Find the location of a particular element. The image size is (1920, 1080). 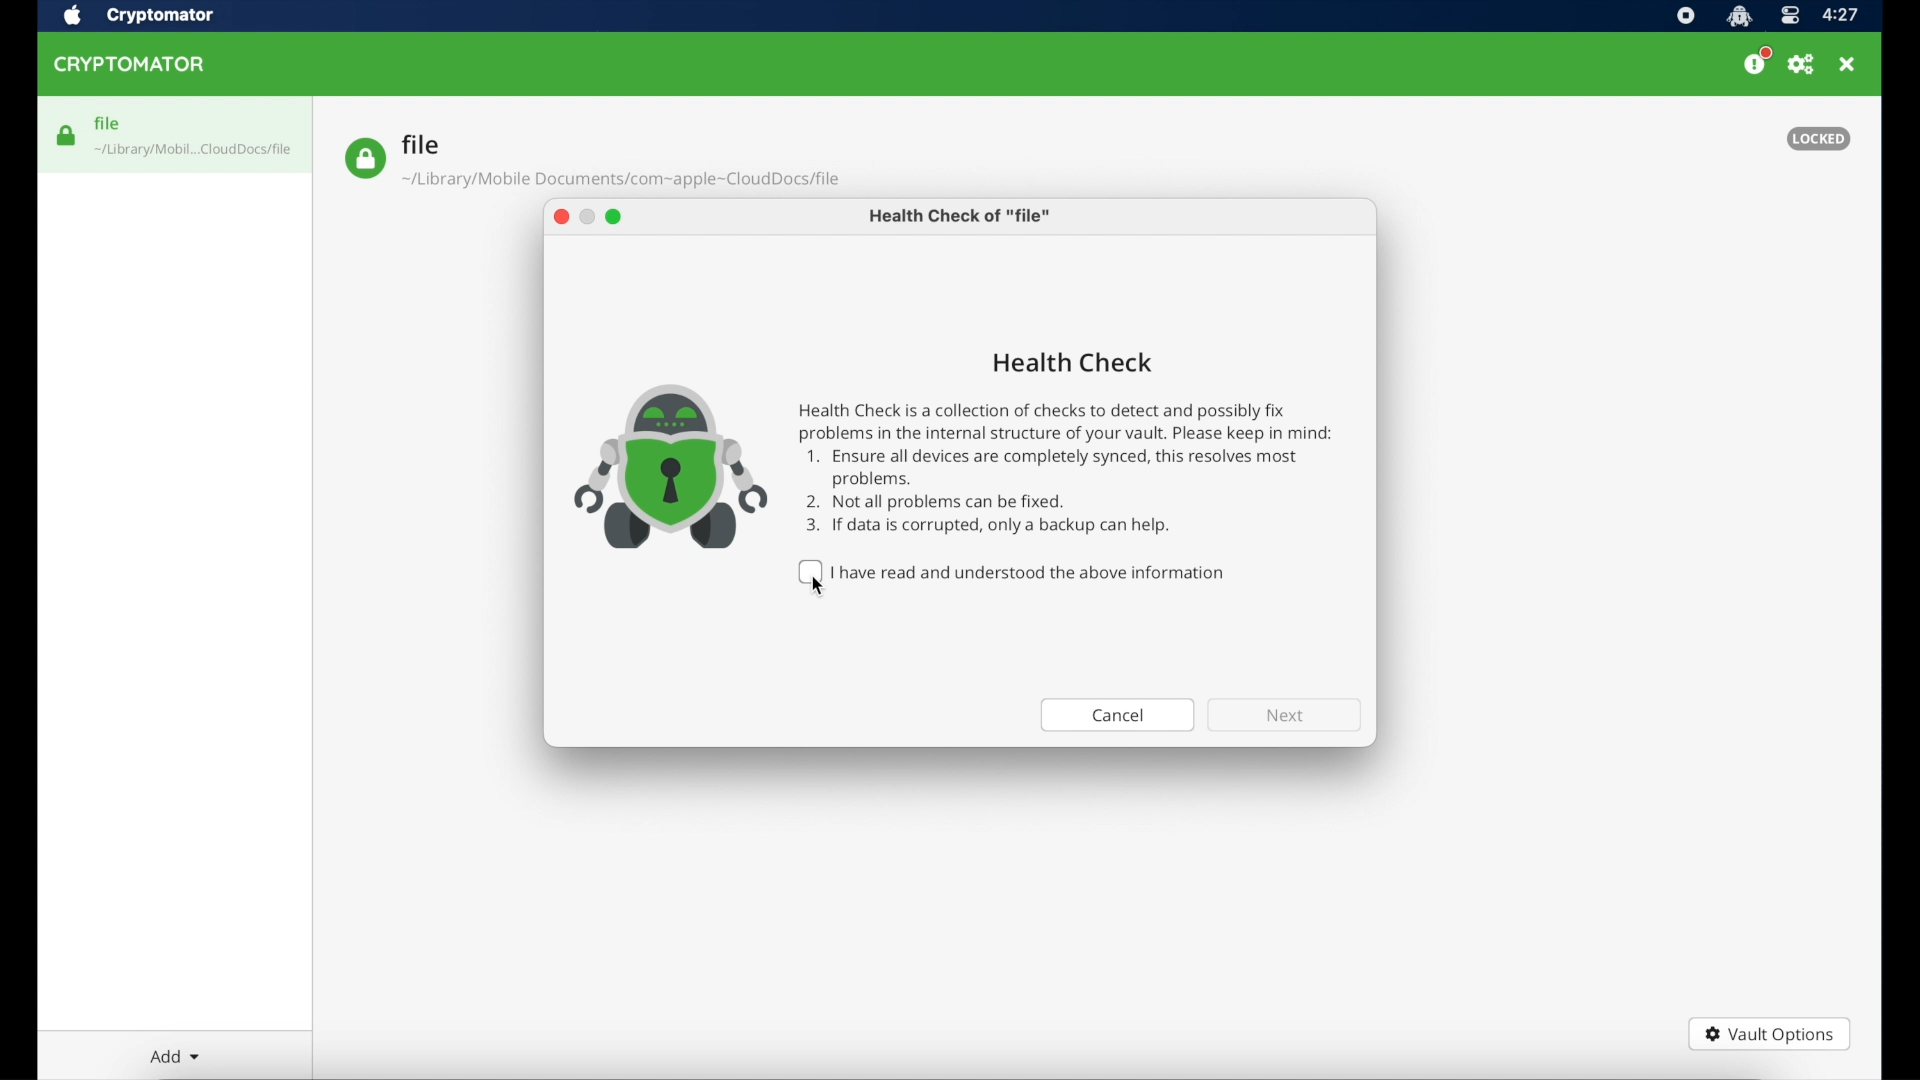

donate is located at coordinates (1756, 62).